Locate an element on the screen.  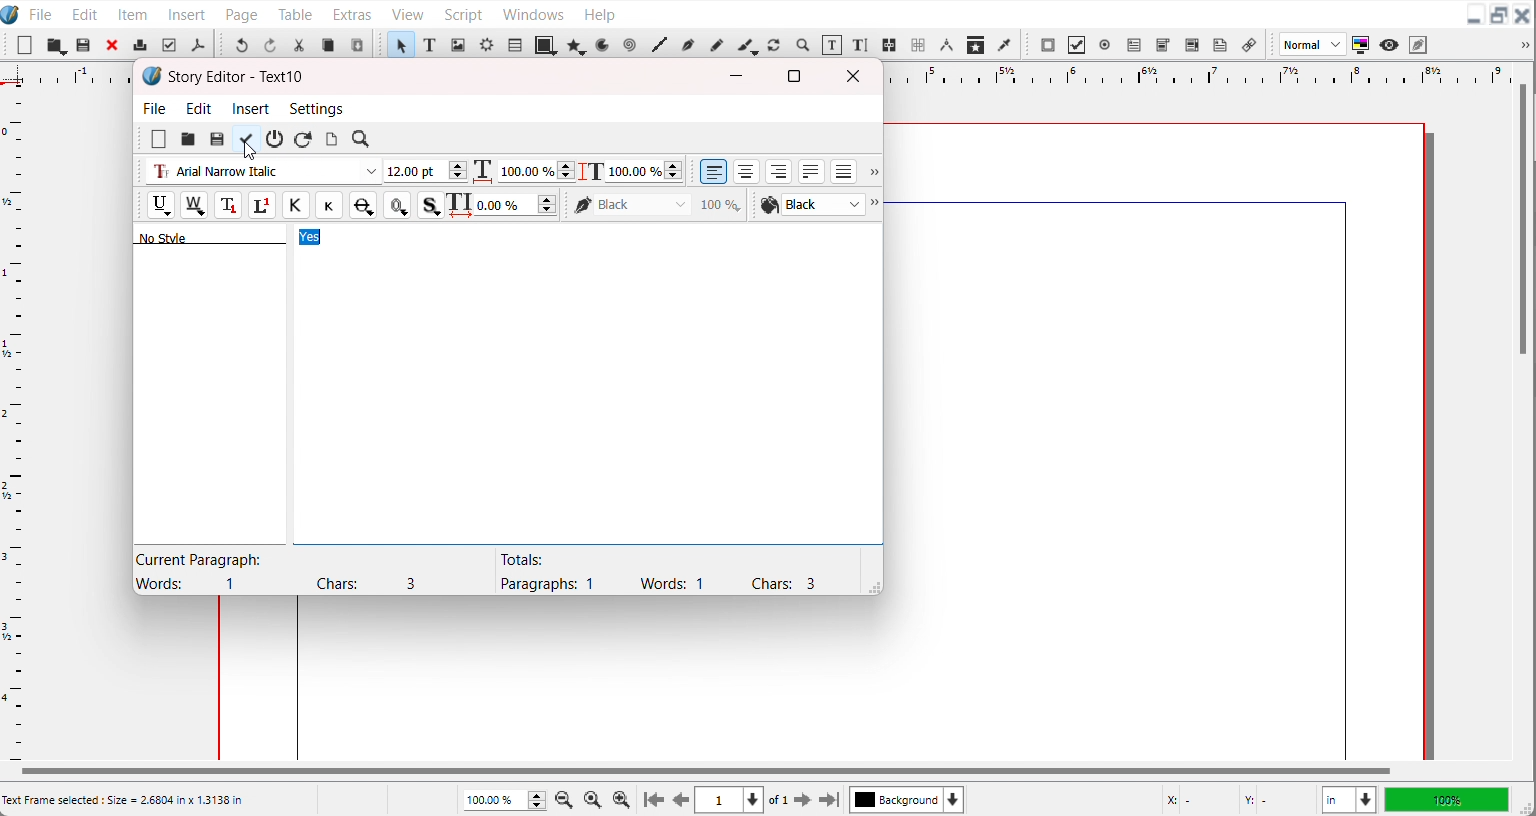
Edit in preview mode is located at coordinates (1419, 44).